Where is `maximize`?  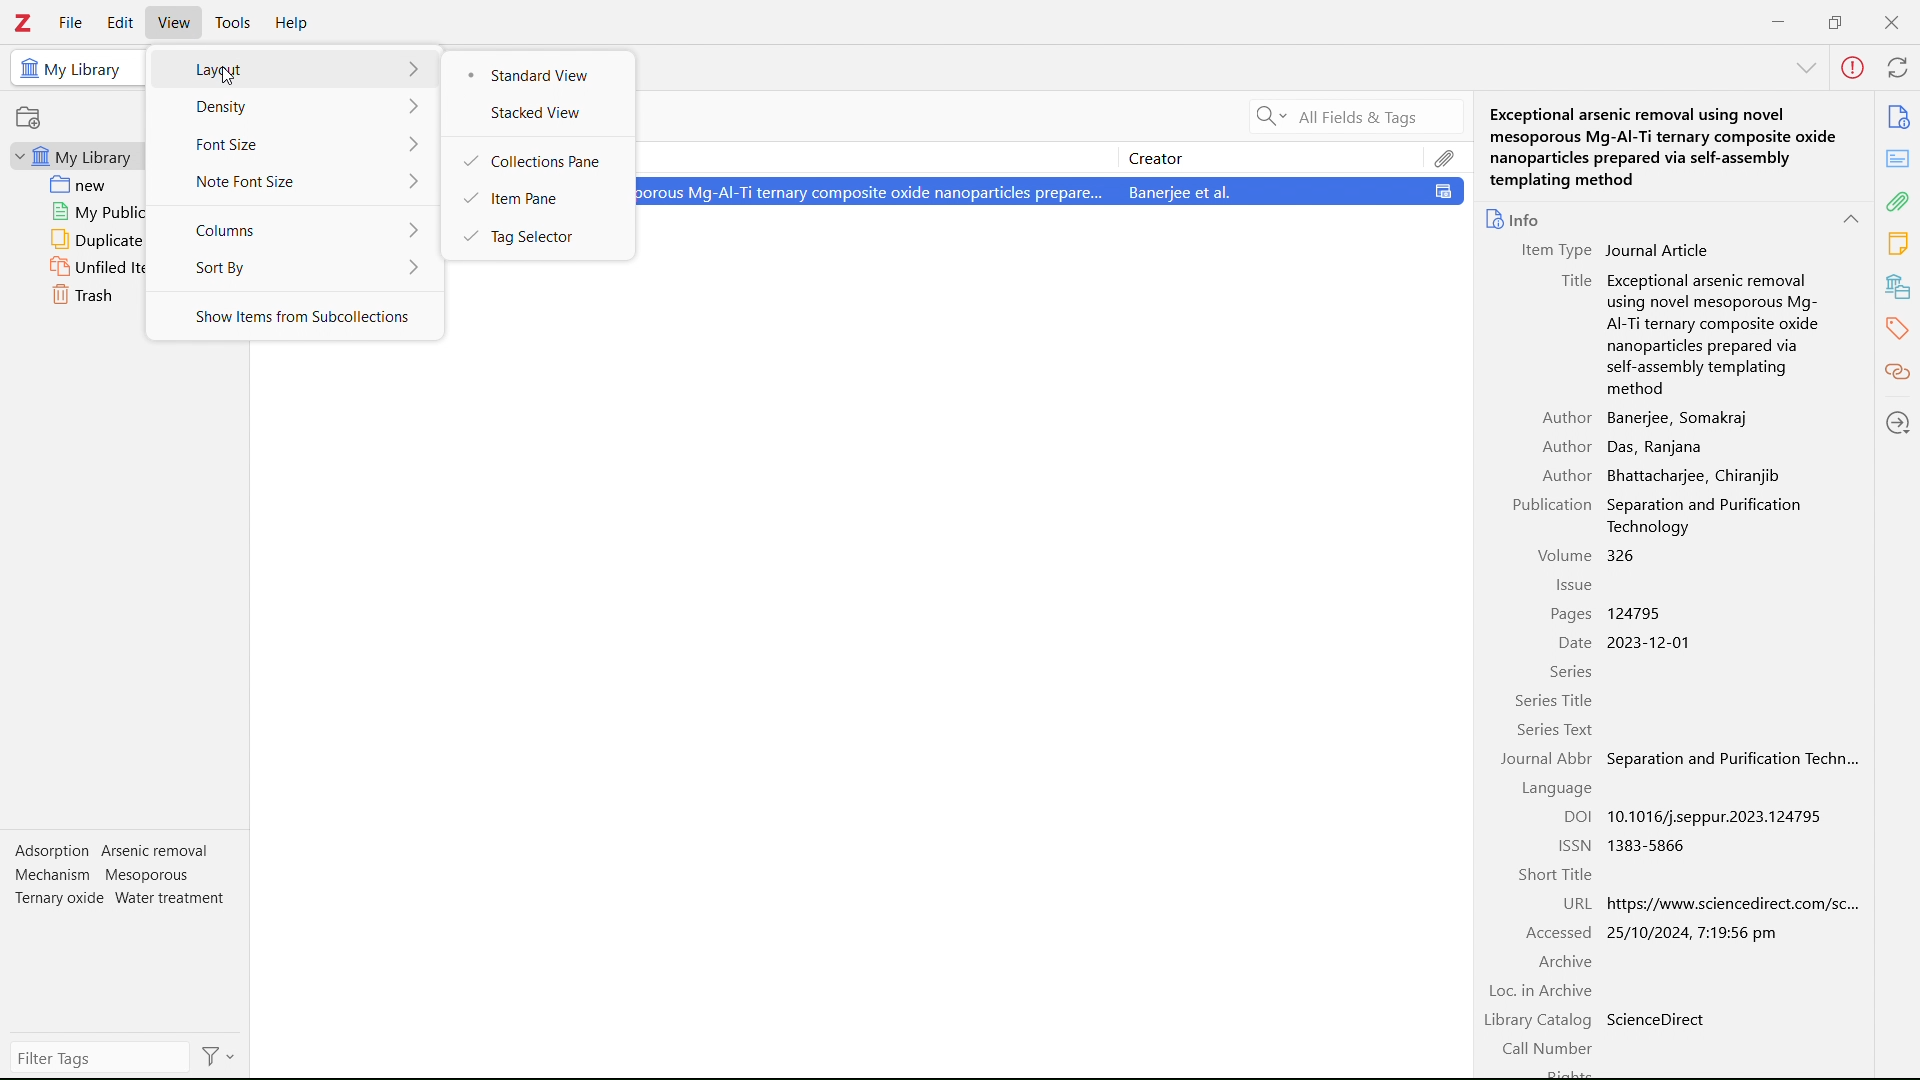 maximize is located at coordinates (1835, 20).